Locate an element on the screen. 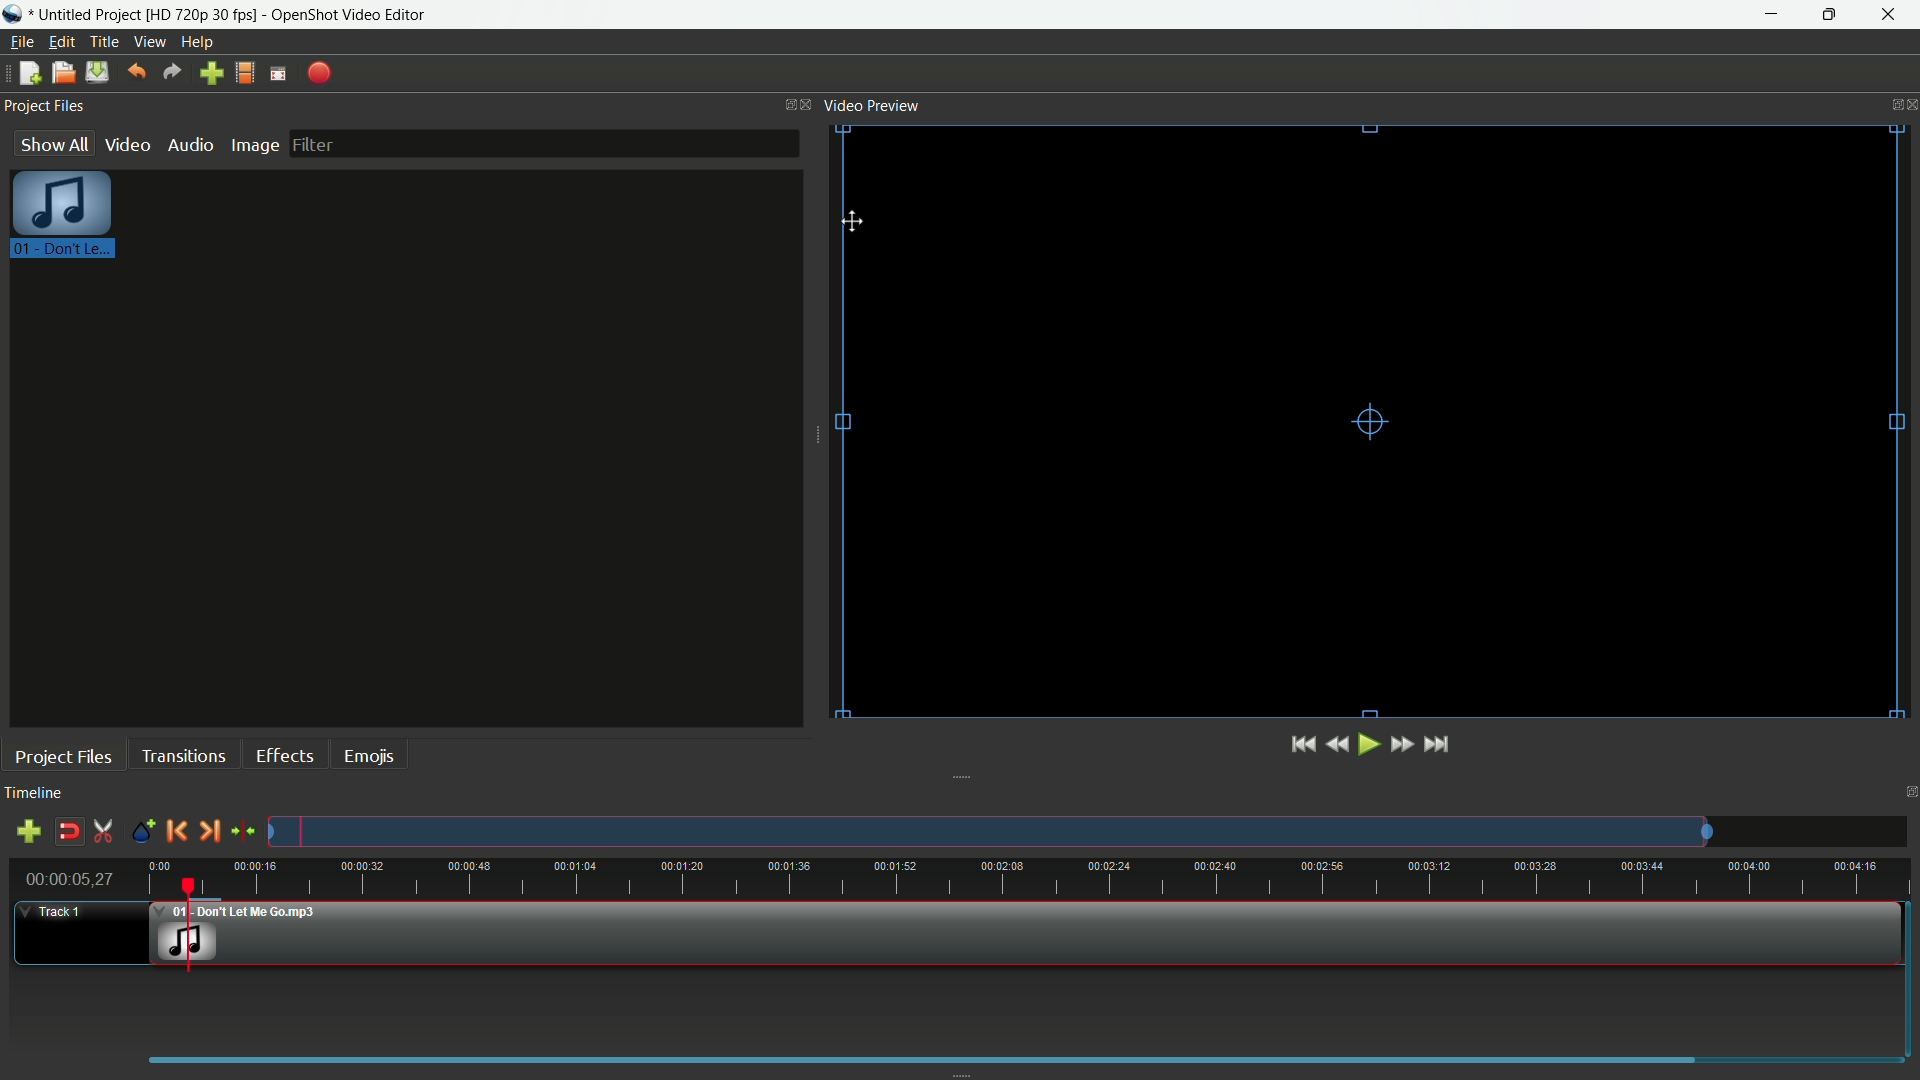 This screenshot has height=1080, width=1920. edit menu is located at coordinates (61, 41).